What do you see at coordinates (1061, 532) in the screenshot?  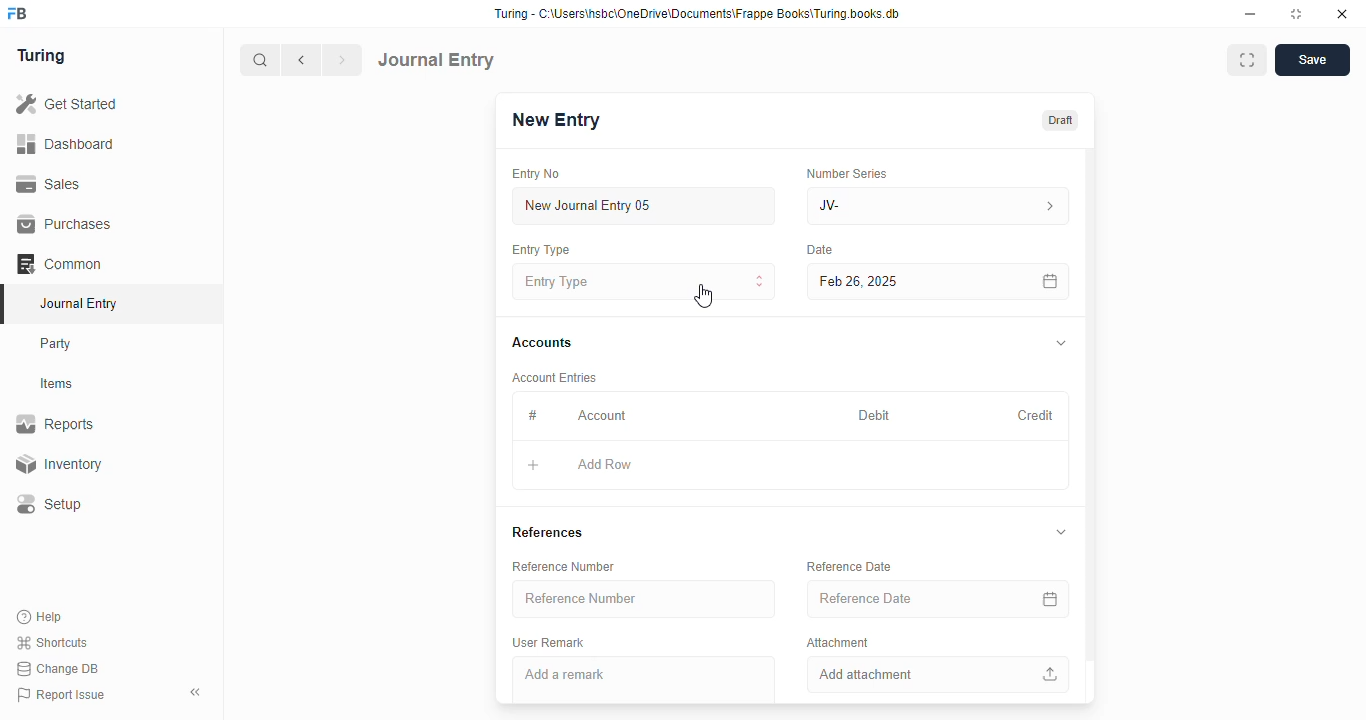 I see `toggle expand/collapse` at bounding box center [1061, 532].